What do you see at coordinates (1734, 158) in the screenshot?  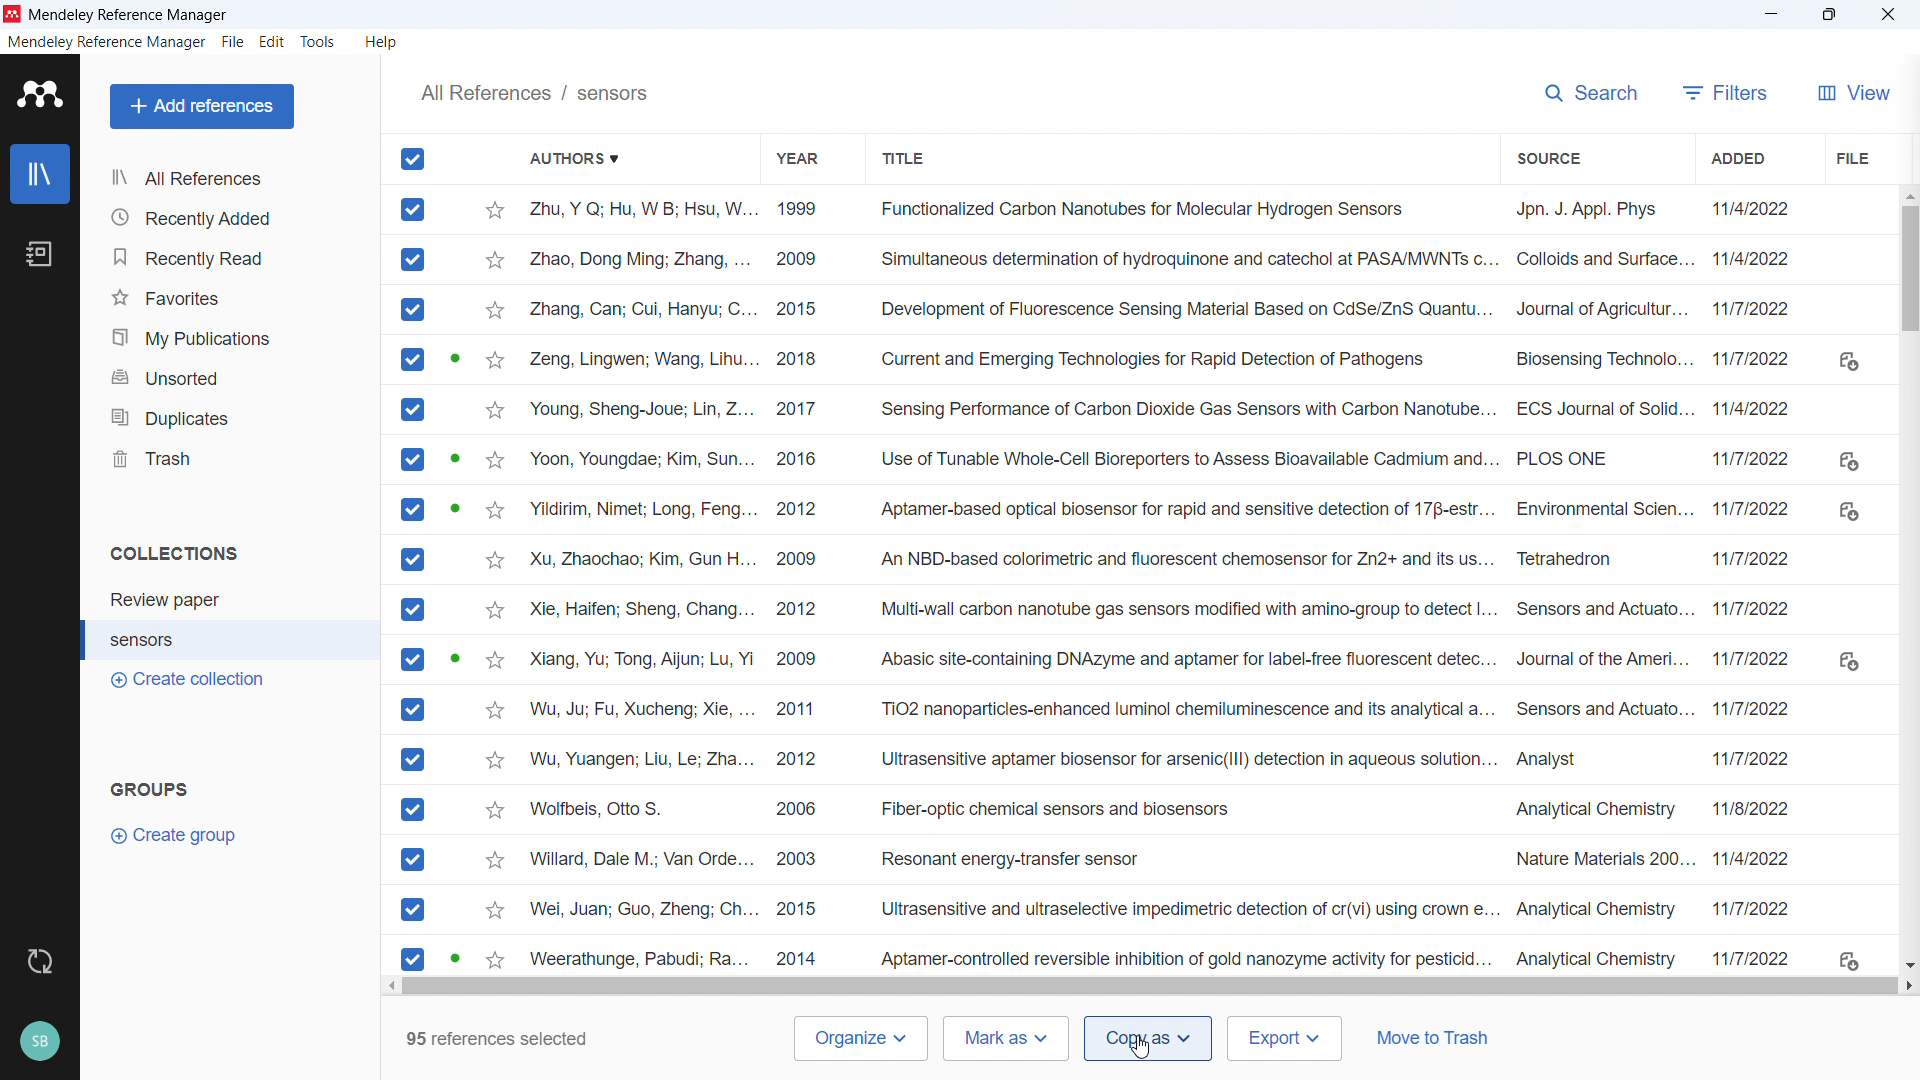 I see `Sort by date added` at bounding box center [1734, 158].